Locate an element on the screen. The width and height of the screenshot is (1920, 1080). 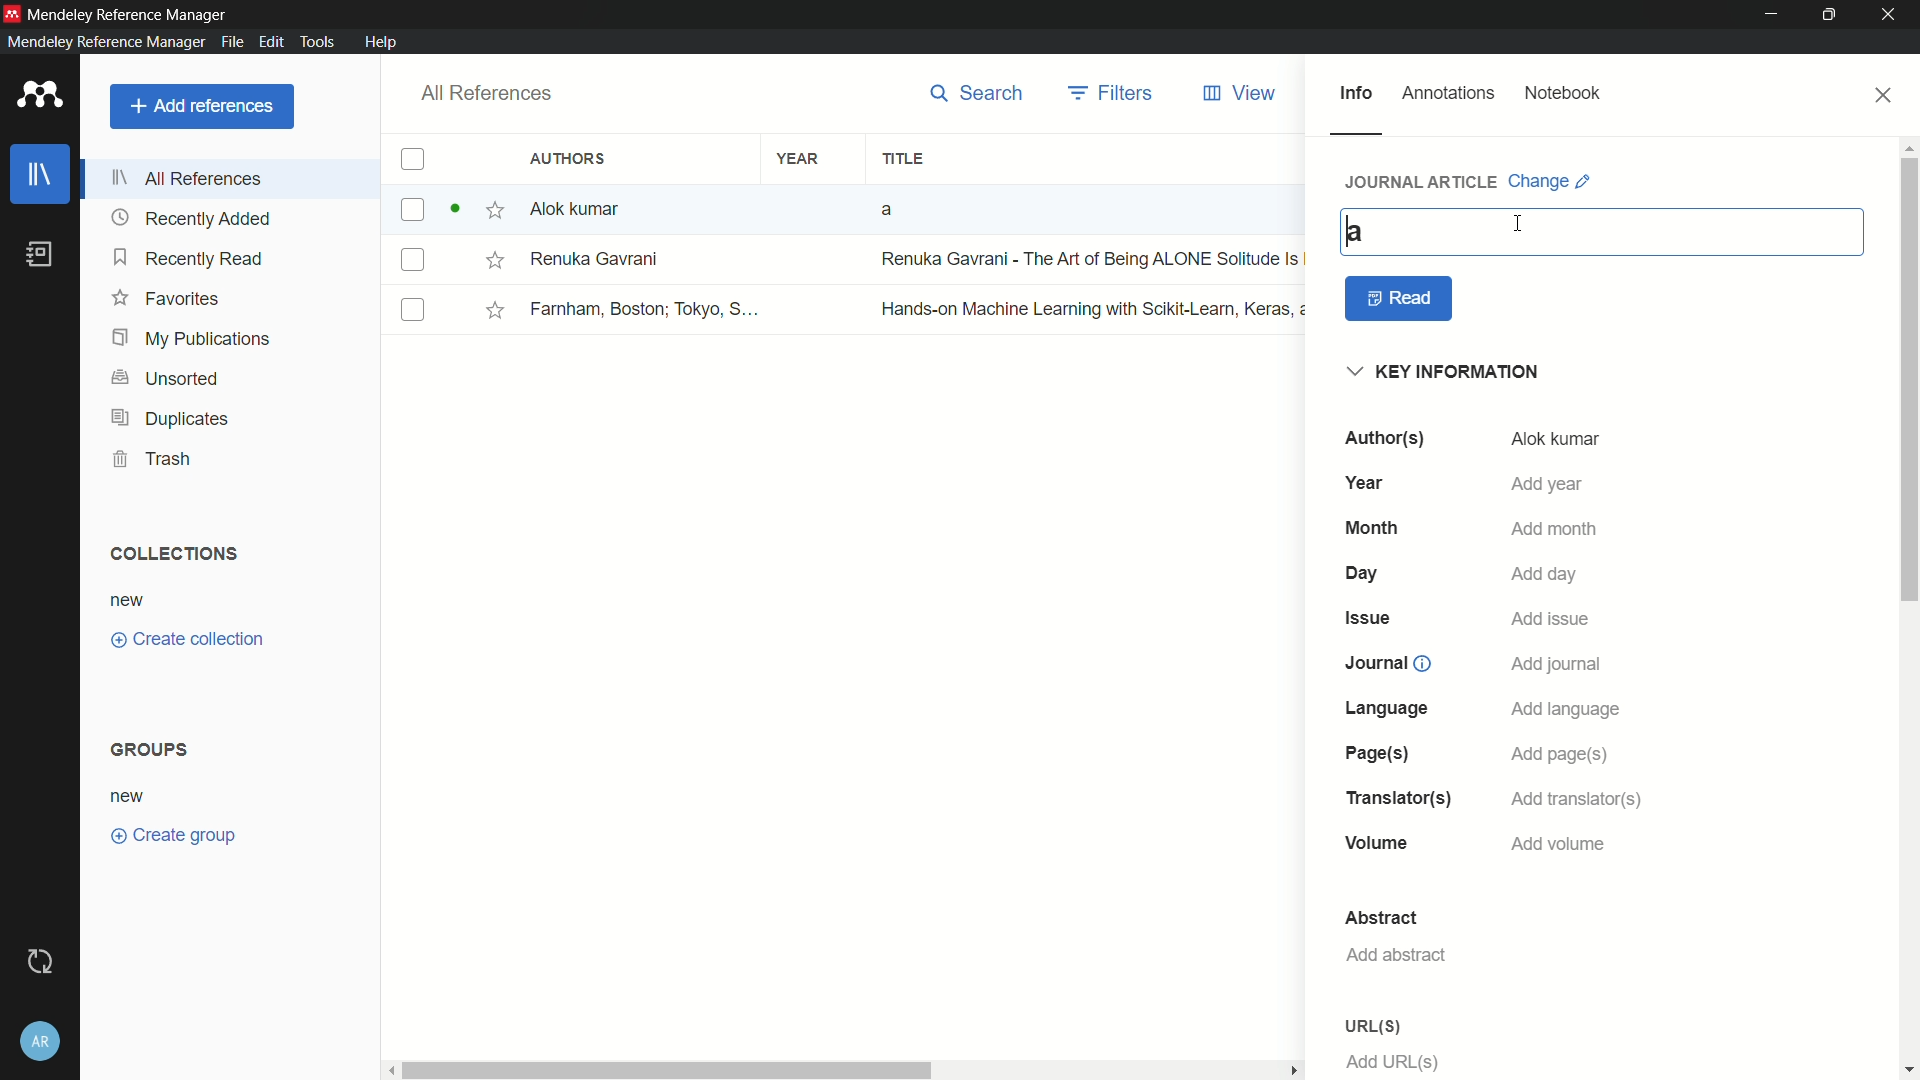
duplicates is located at coordinates (169, 420).